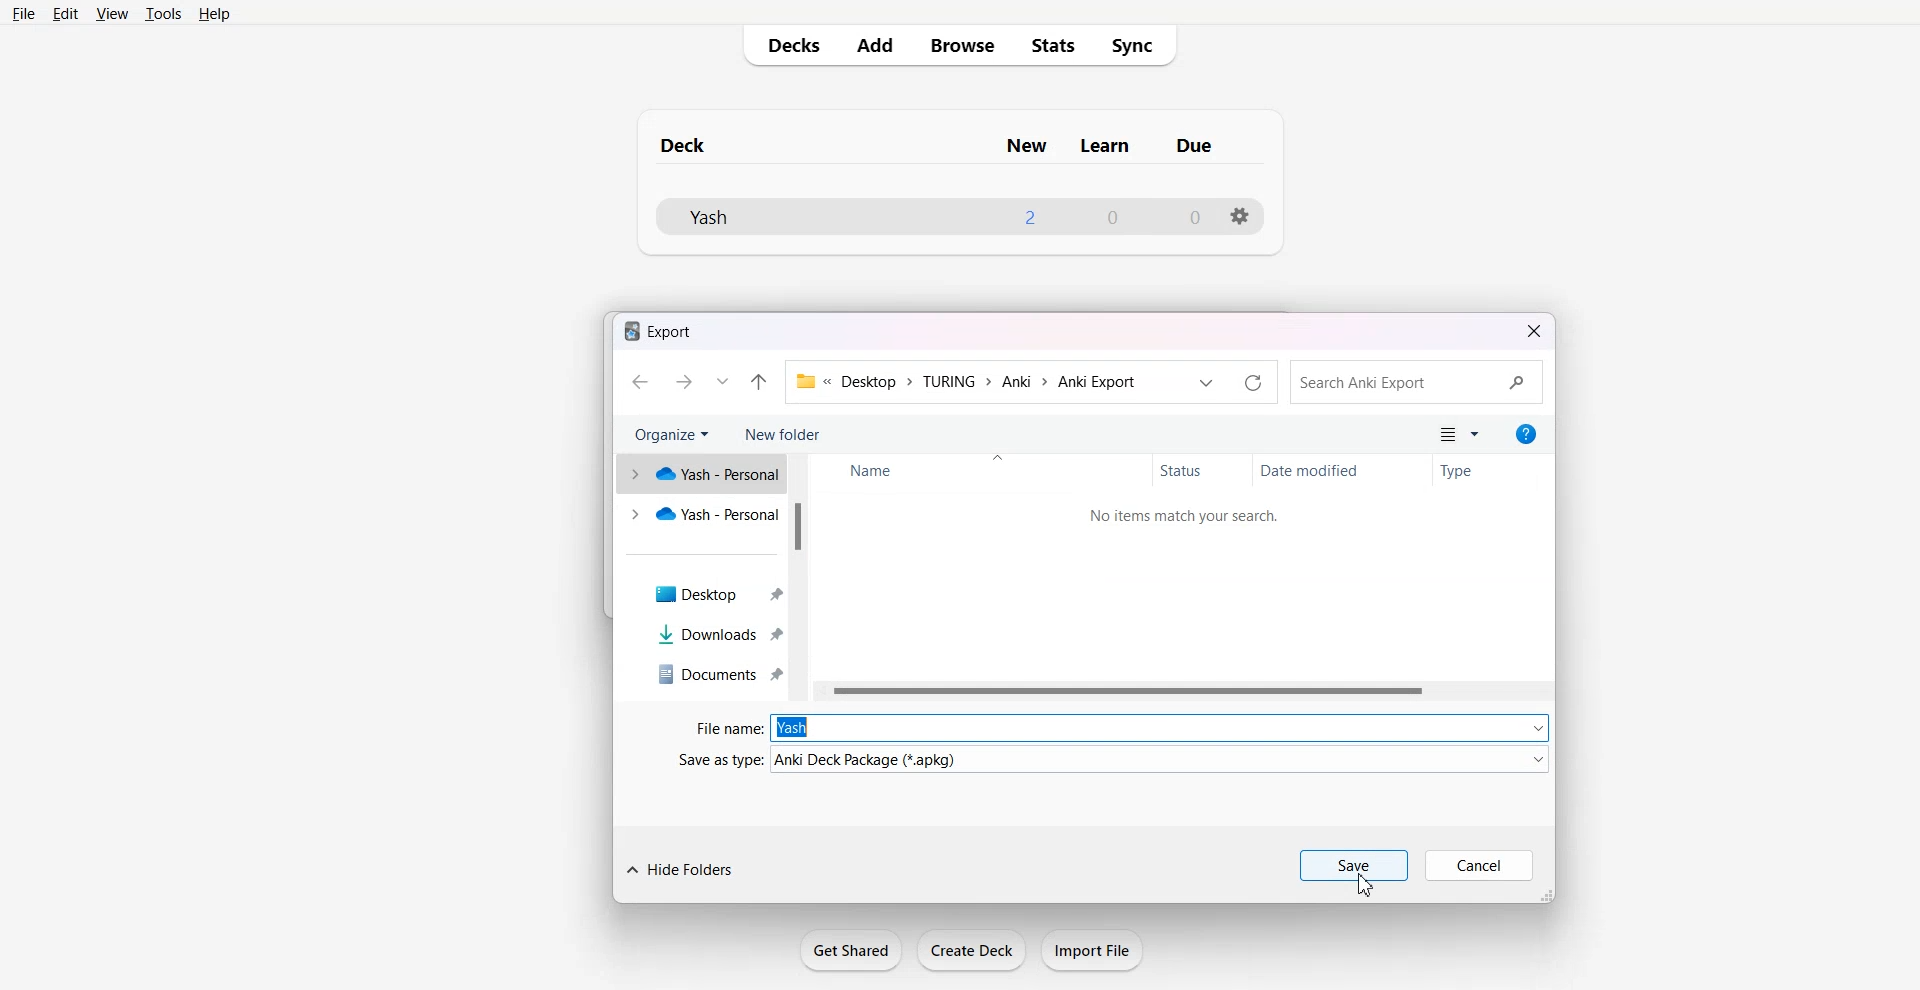 The image size is (1920, 990). What do you see at coordinates (678, 869) in the screenshot?
I see `Hide Folder` at bounding box center [678, 869].